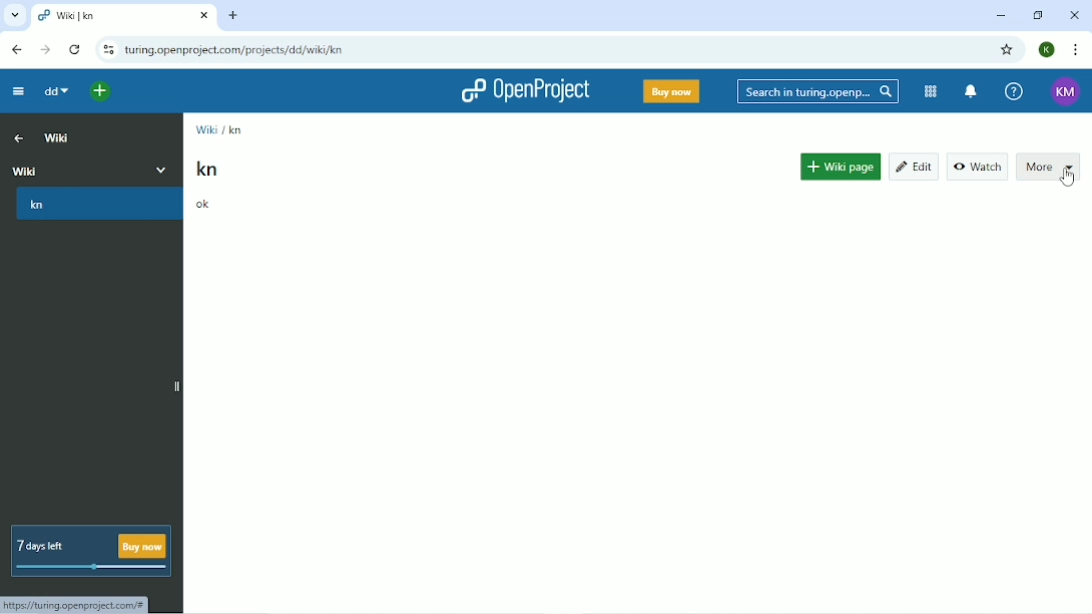 Image resolution: width=1092 pixels, height=614 pixels. What do you see at coordinates (973, 92) in the screenshot?
I see `To notification center` at bounding box center [973, 92].